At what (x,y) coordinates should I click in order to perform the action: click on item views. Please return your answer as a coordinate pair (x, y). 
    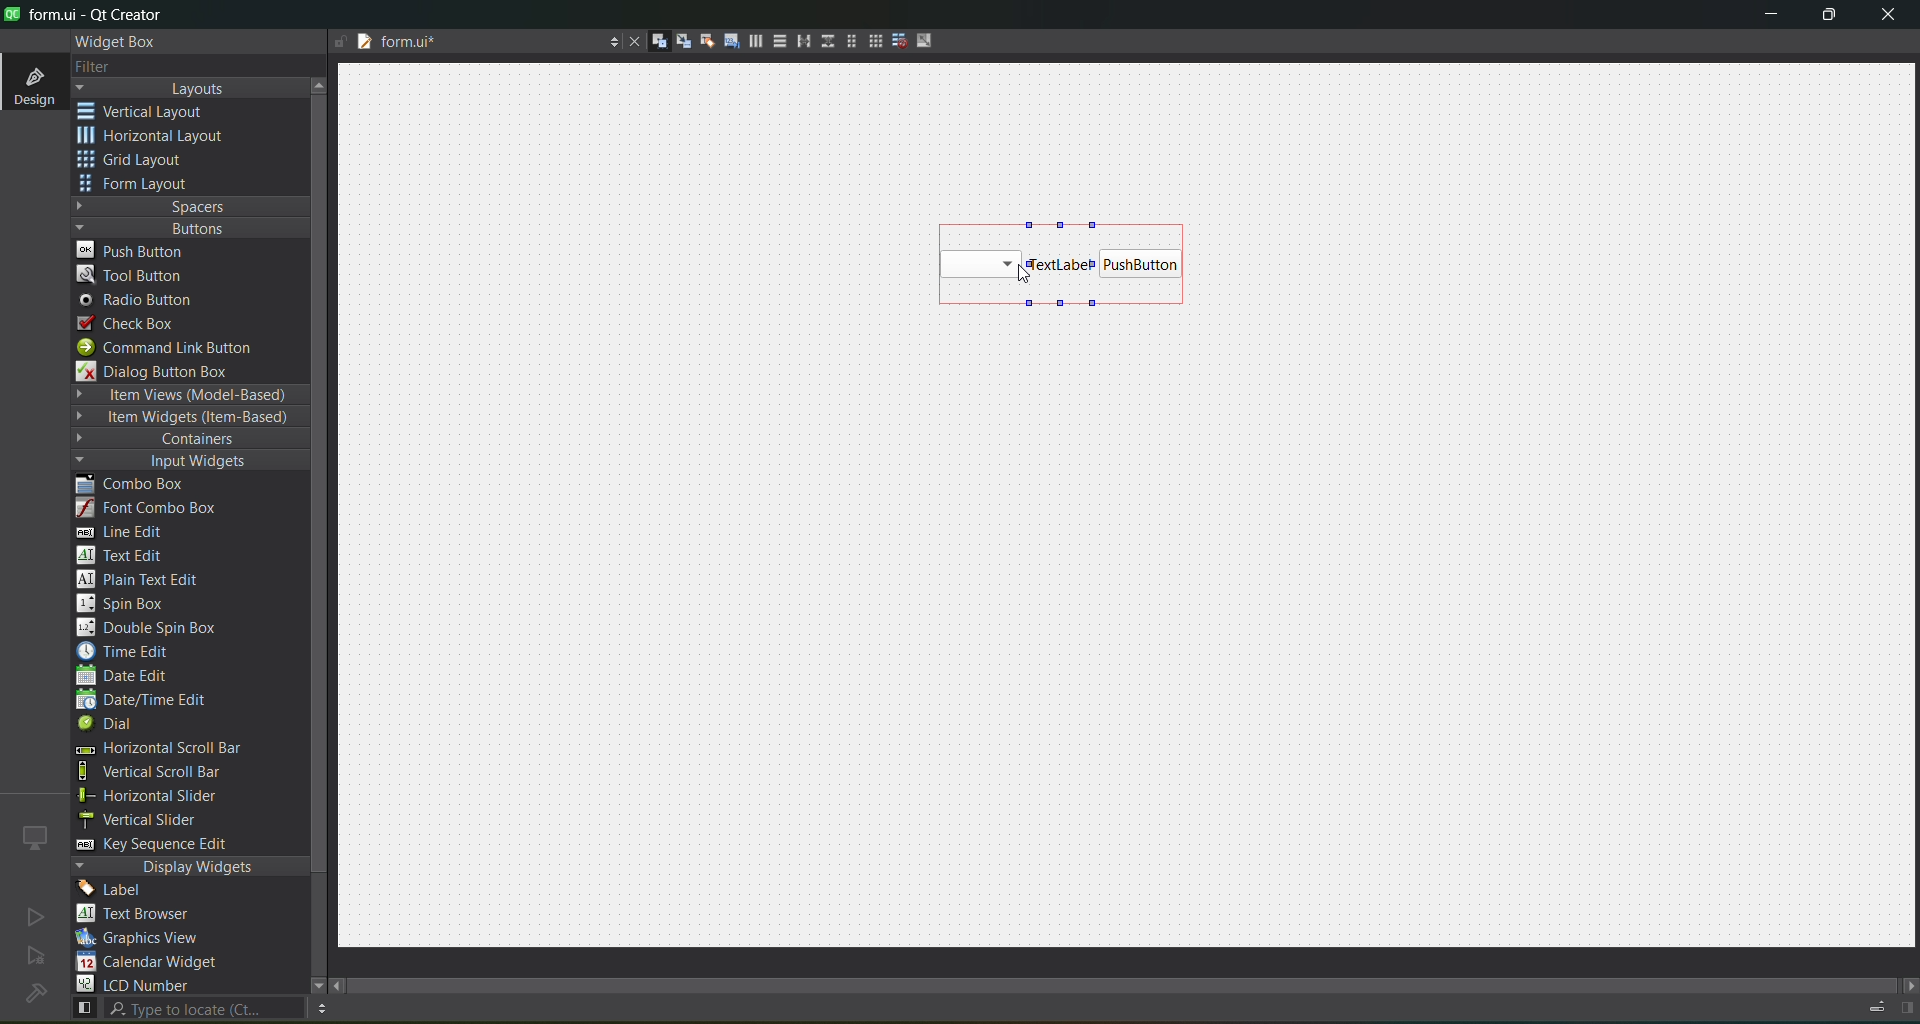
    Looking at the image, I should click on (188, 396).